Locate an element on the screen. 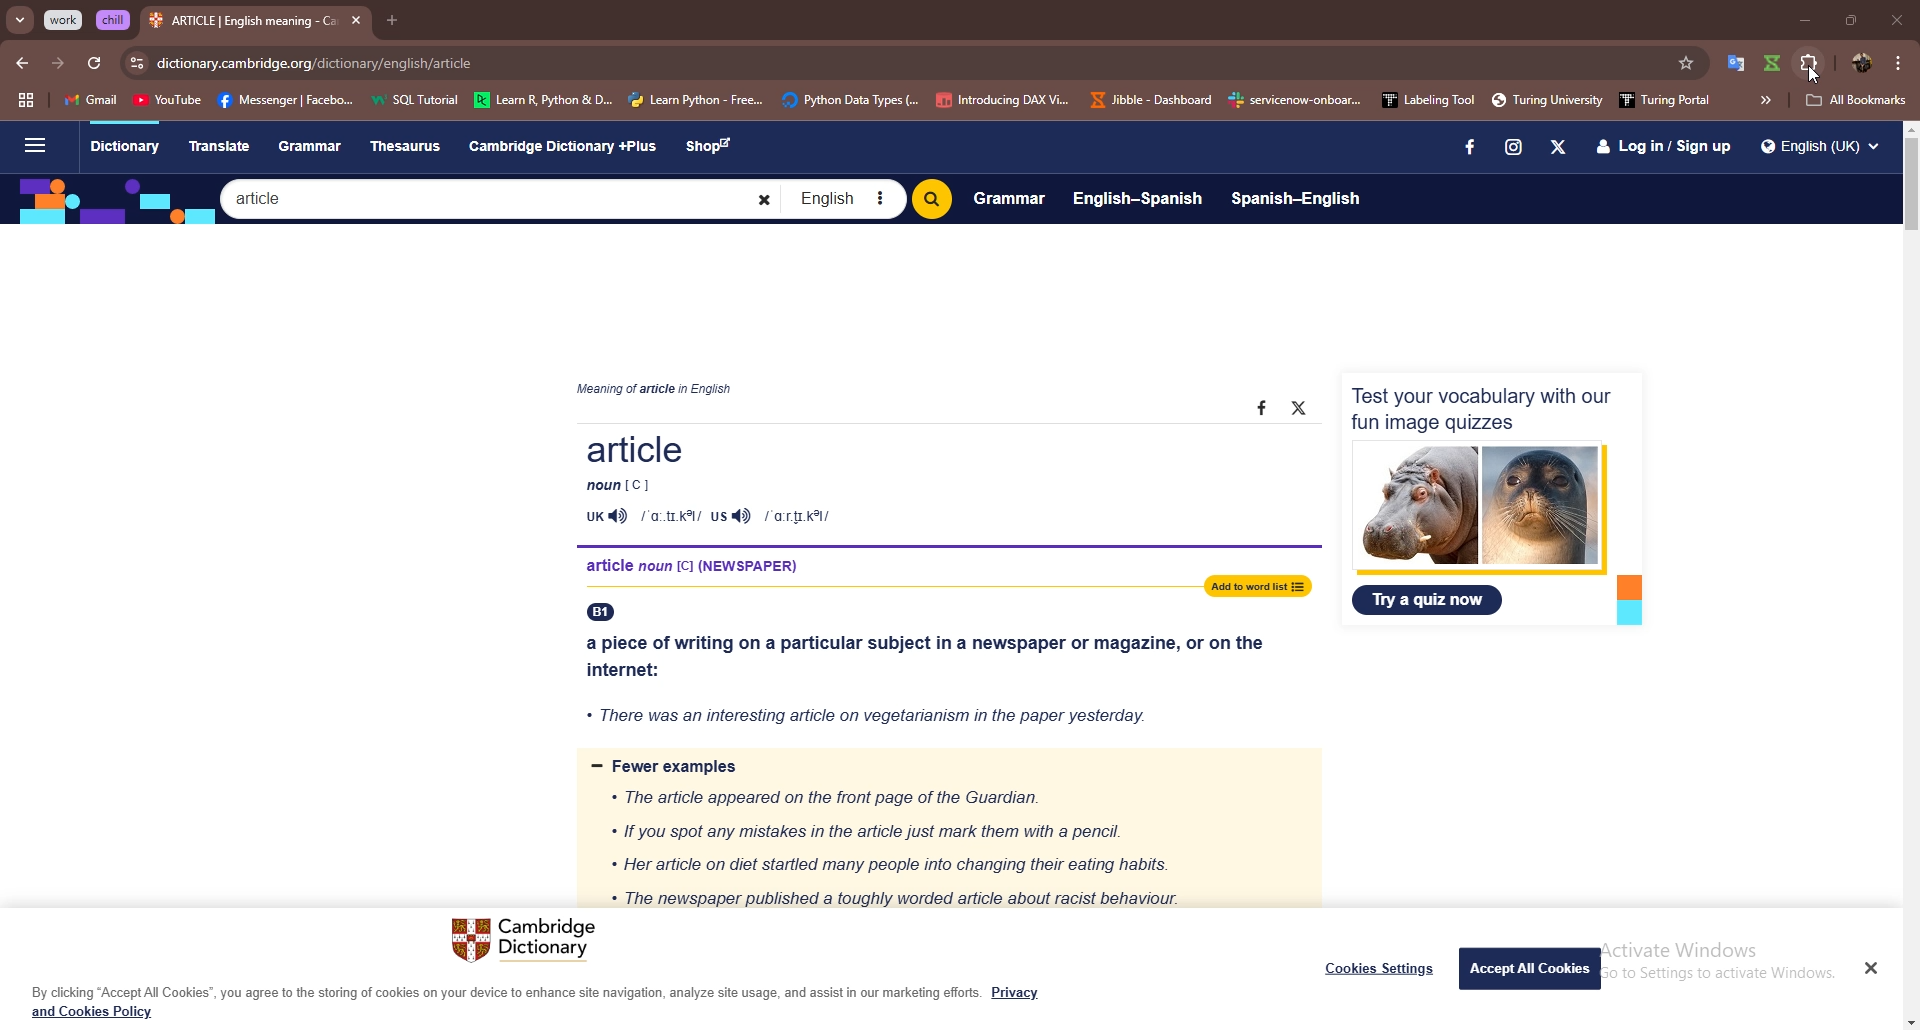 The height and width of the screenshot is (1030, 1920). English   is located at coordinates (843, 199).